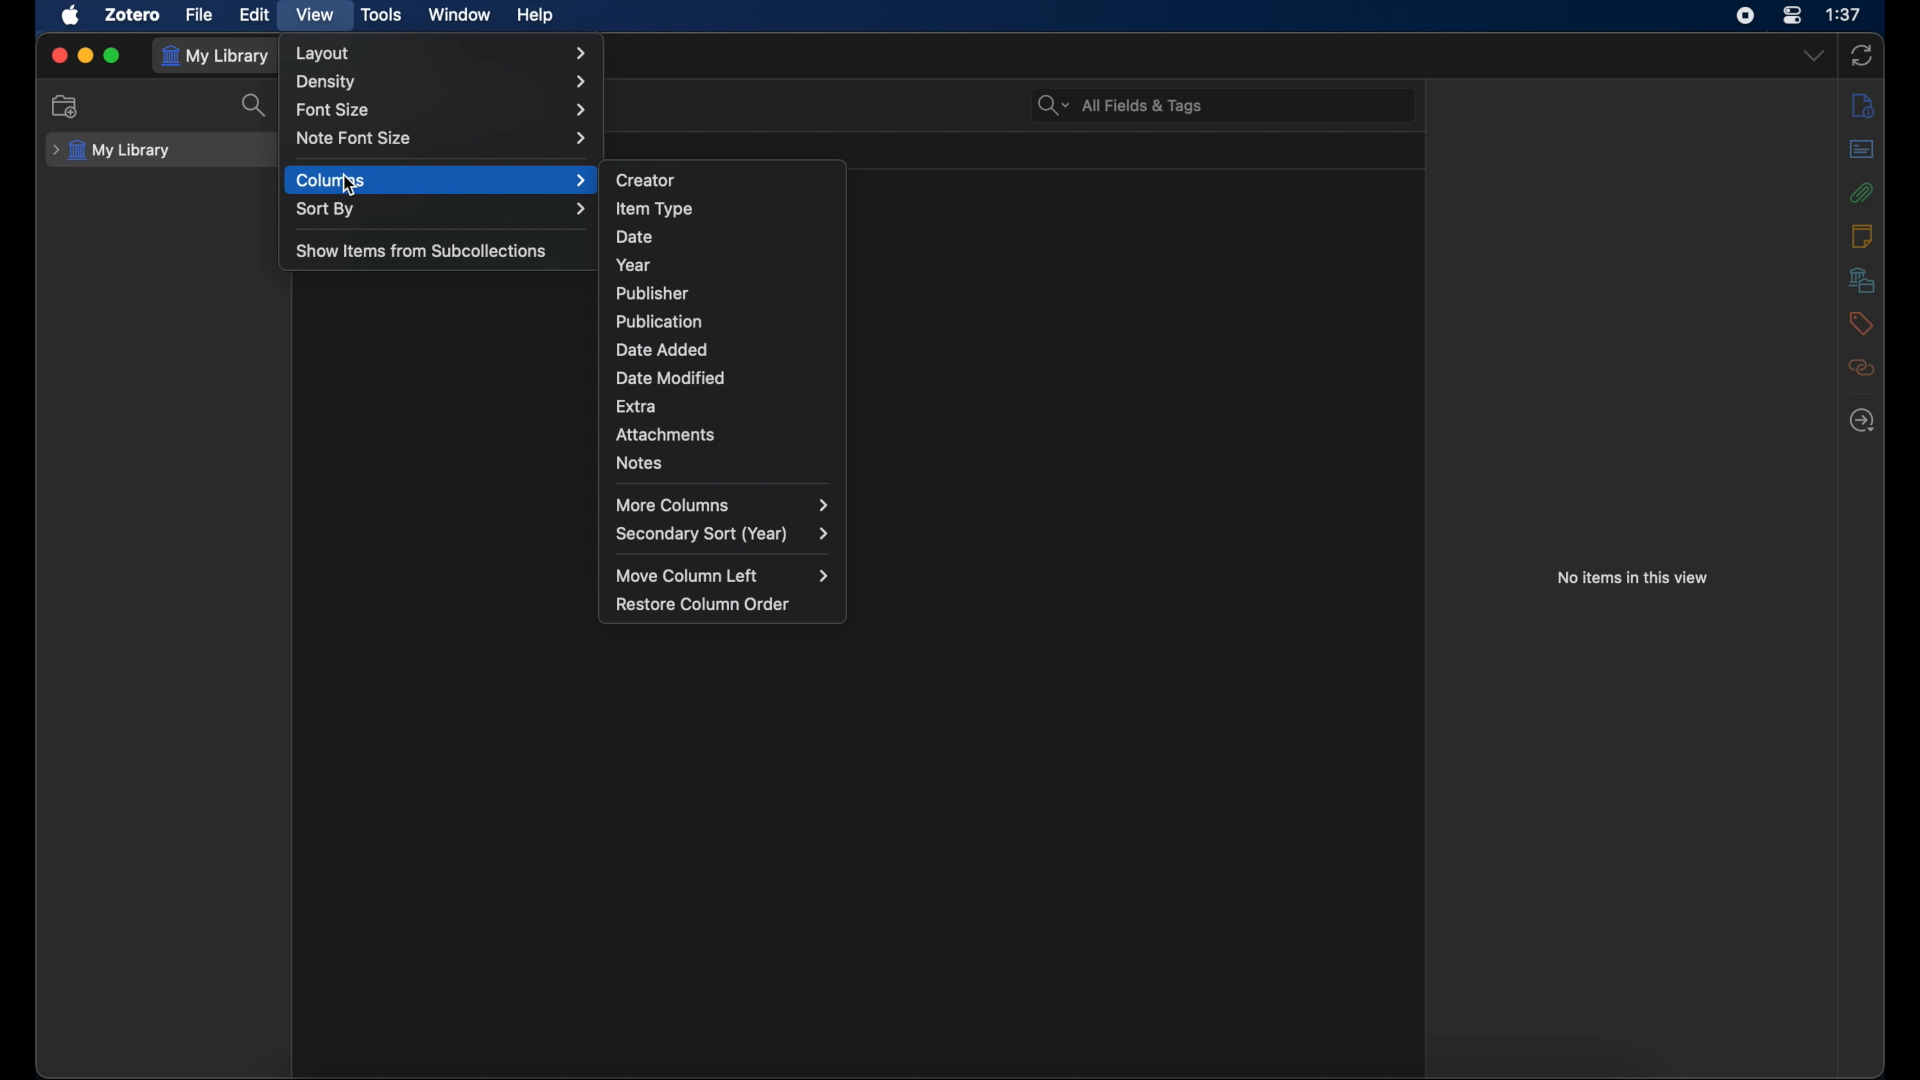 This screenshot has height=1080, width=1920. Describe the element at coordinates (1862, 421) in the screenshot. I see `locate` at that location.